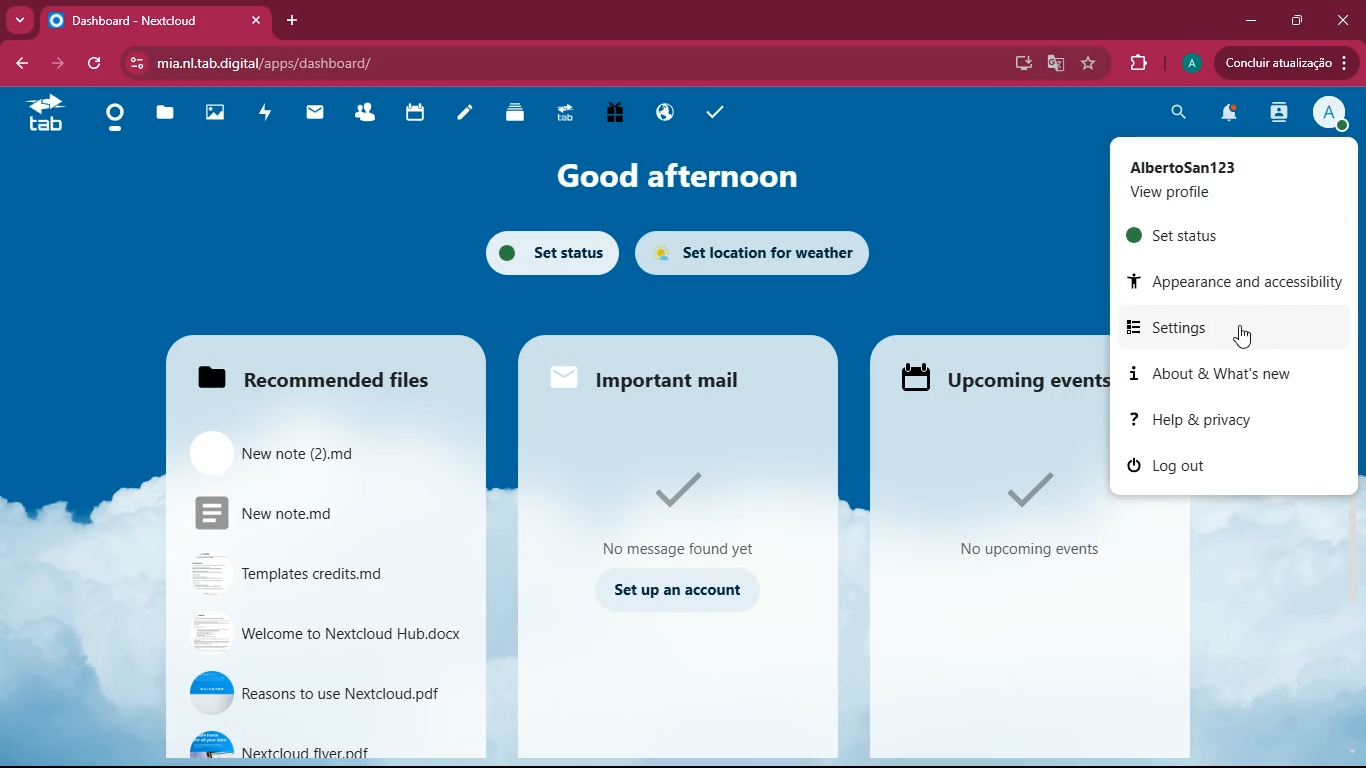 This screenshot has width=1366, height=768. I want to click on files, so click(328, 371).